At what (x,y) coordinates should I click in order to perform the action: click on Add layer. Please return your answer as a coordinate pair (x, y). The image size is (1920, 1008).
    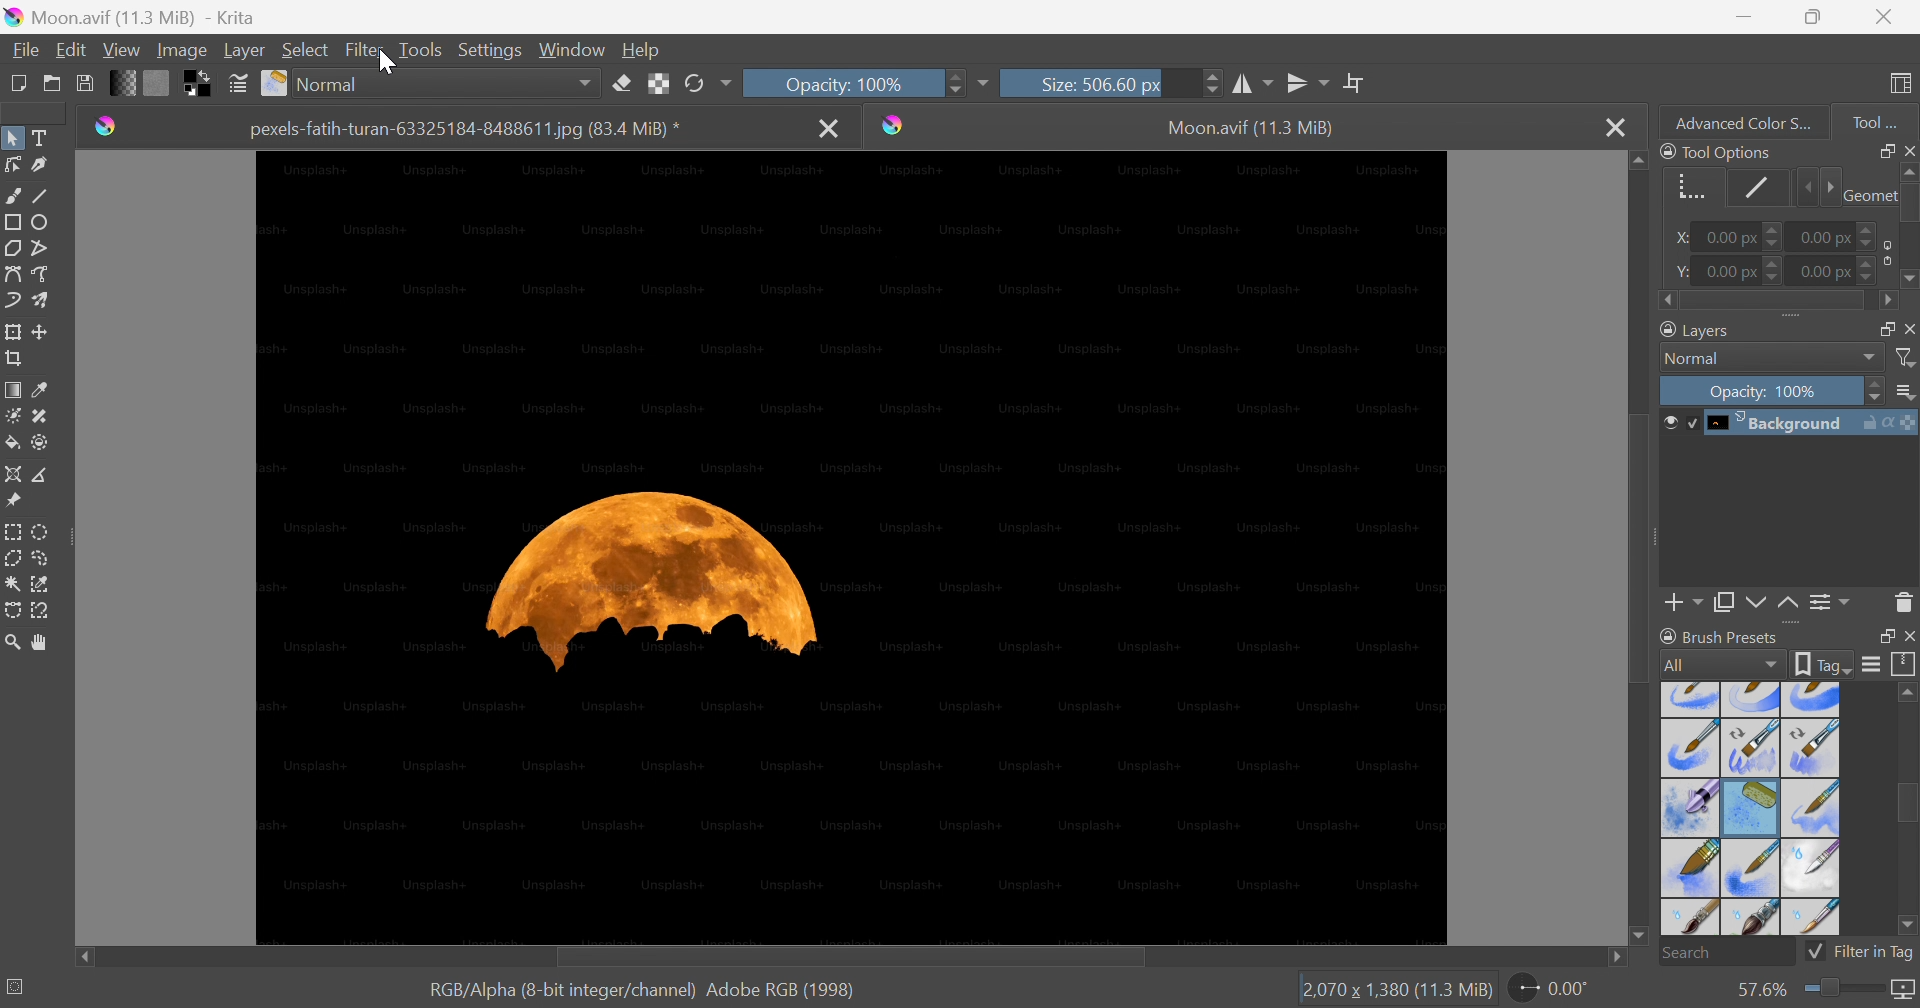
    Looking at the image, I should click on (1684, 606).